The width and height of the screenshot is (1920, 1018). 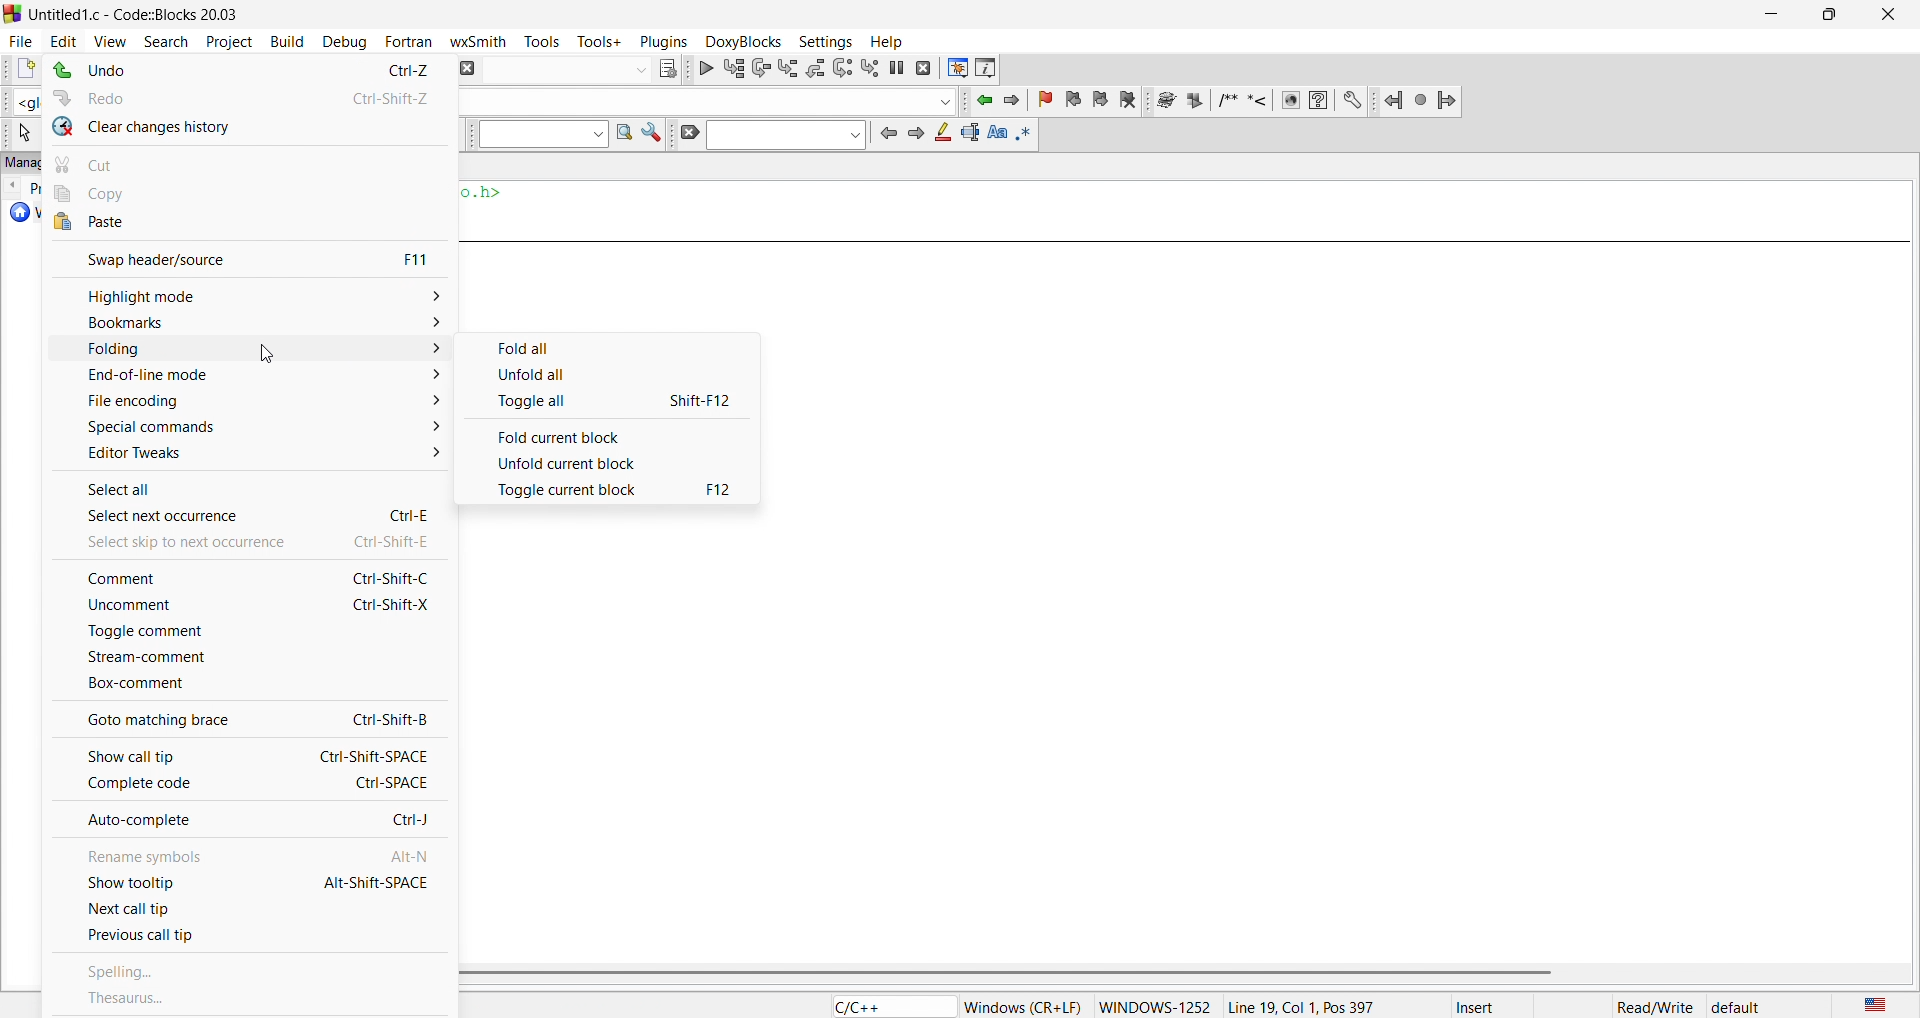 What do you see at coordinates (986, 100) in the screenshot?
I see `jump backward` at bounding box center [986, 100].